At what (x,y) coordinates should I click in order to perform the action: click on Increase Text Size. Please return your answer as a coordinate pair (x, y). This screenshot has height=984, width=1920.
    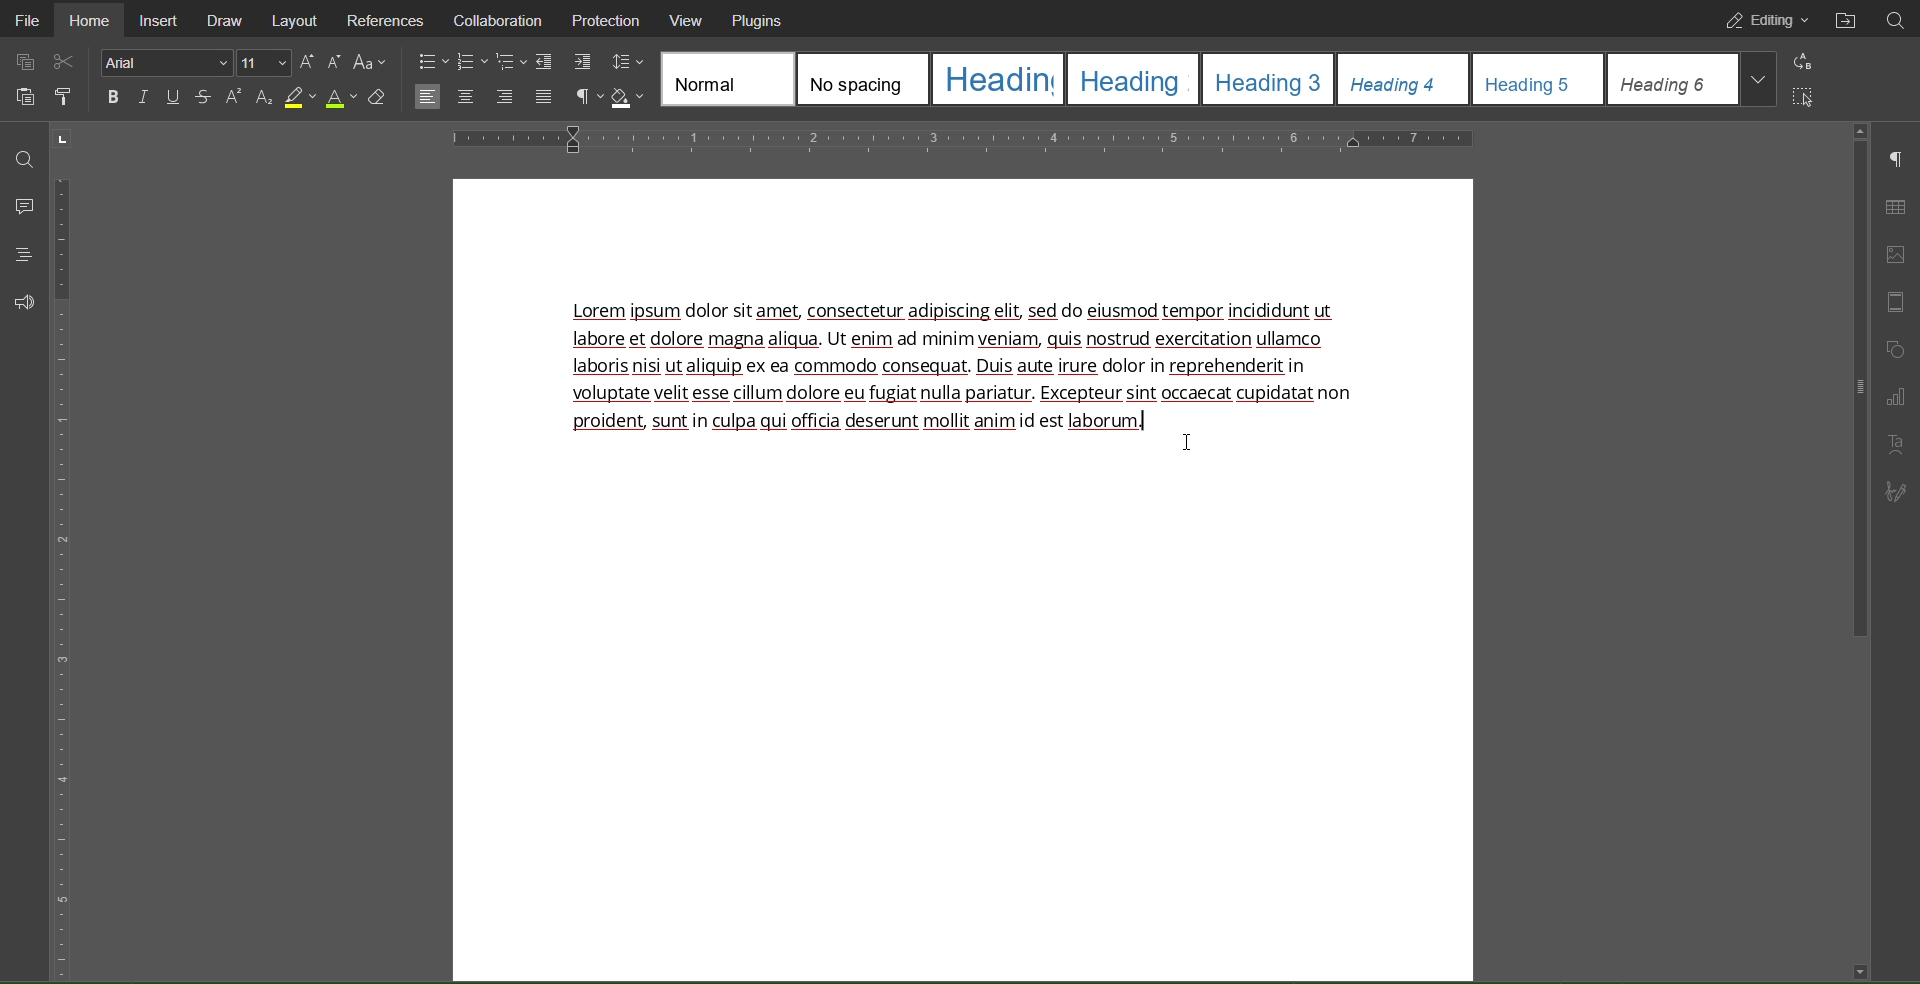
    Looking at the image, I should click on (309, 61).